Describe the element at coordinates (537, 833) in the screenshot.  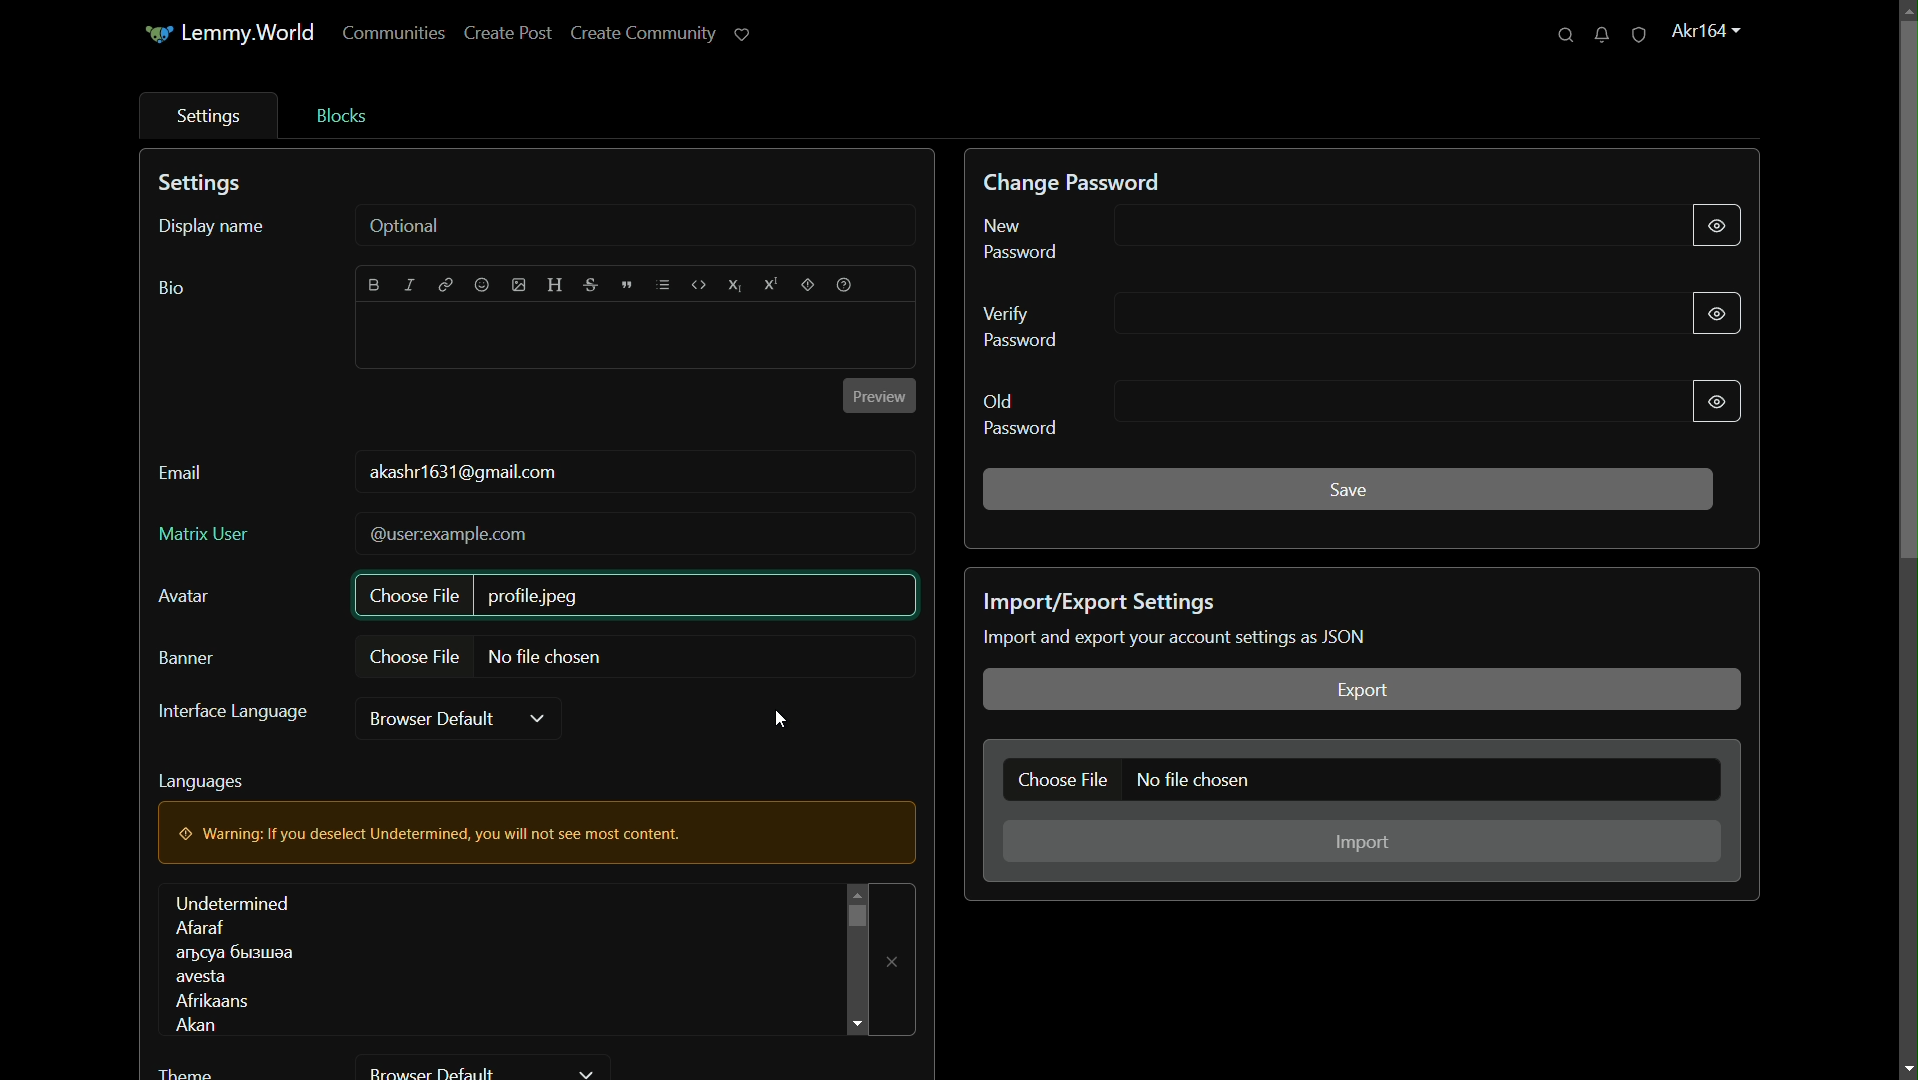
I see `warning pop up` at that location.